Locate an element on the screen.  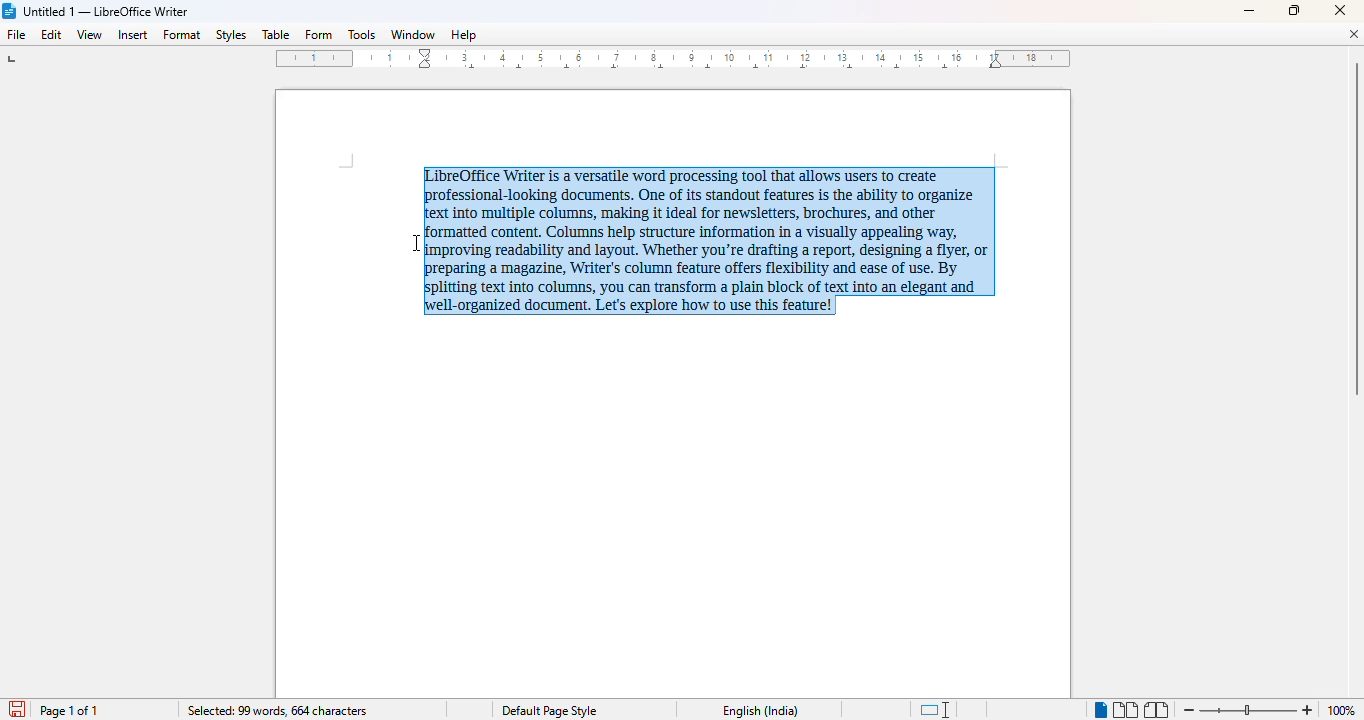
close document is located at coordinates (1353, 34).